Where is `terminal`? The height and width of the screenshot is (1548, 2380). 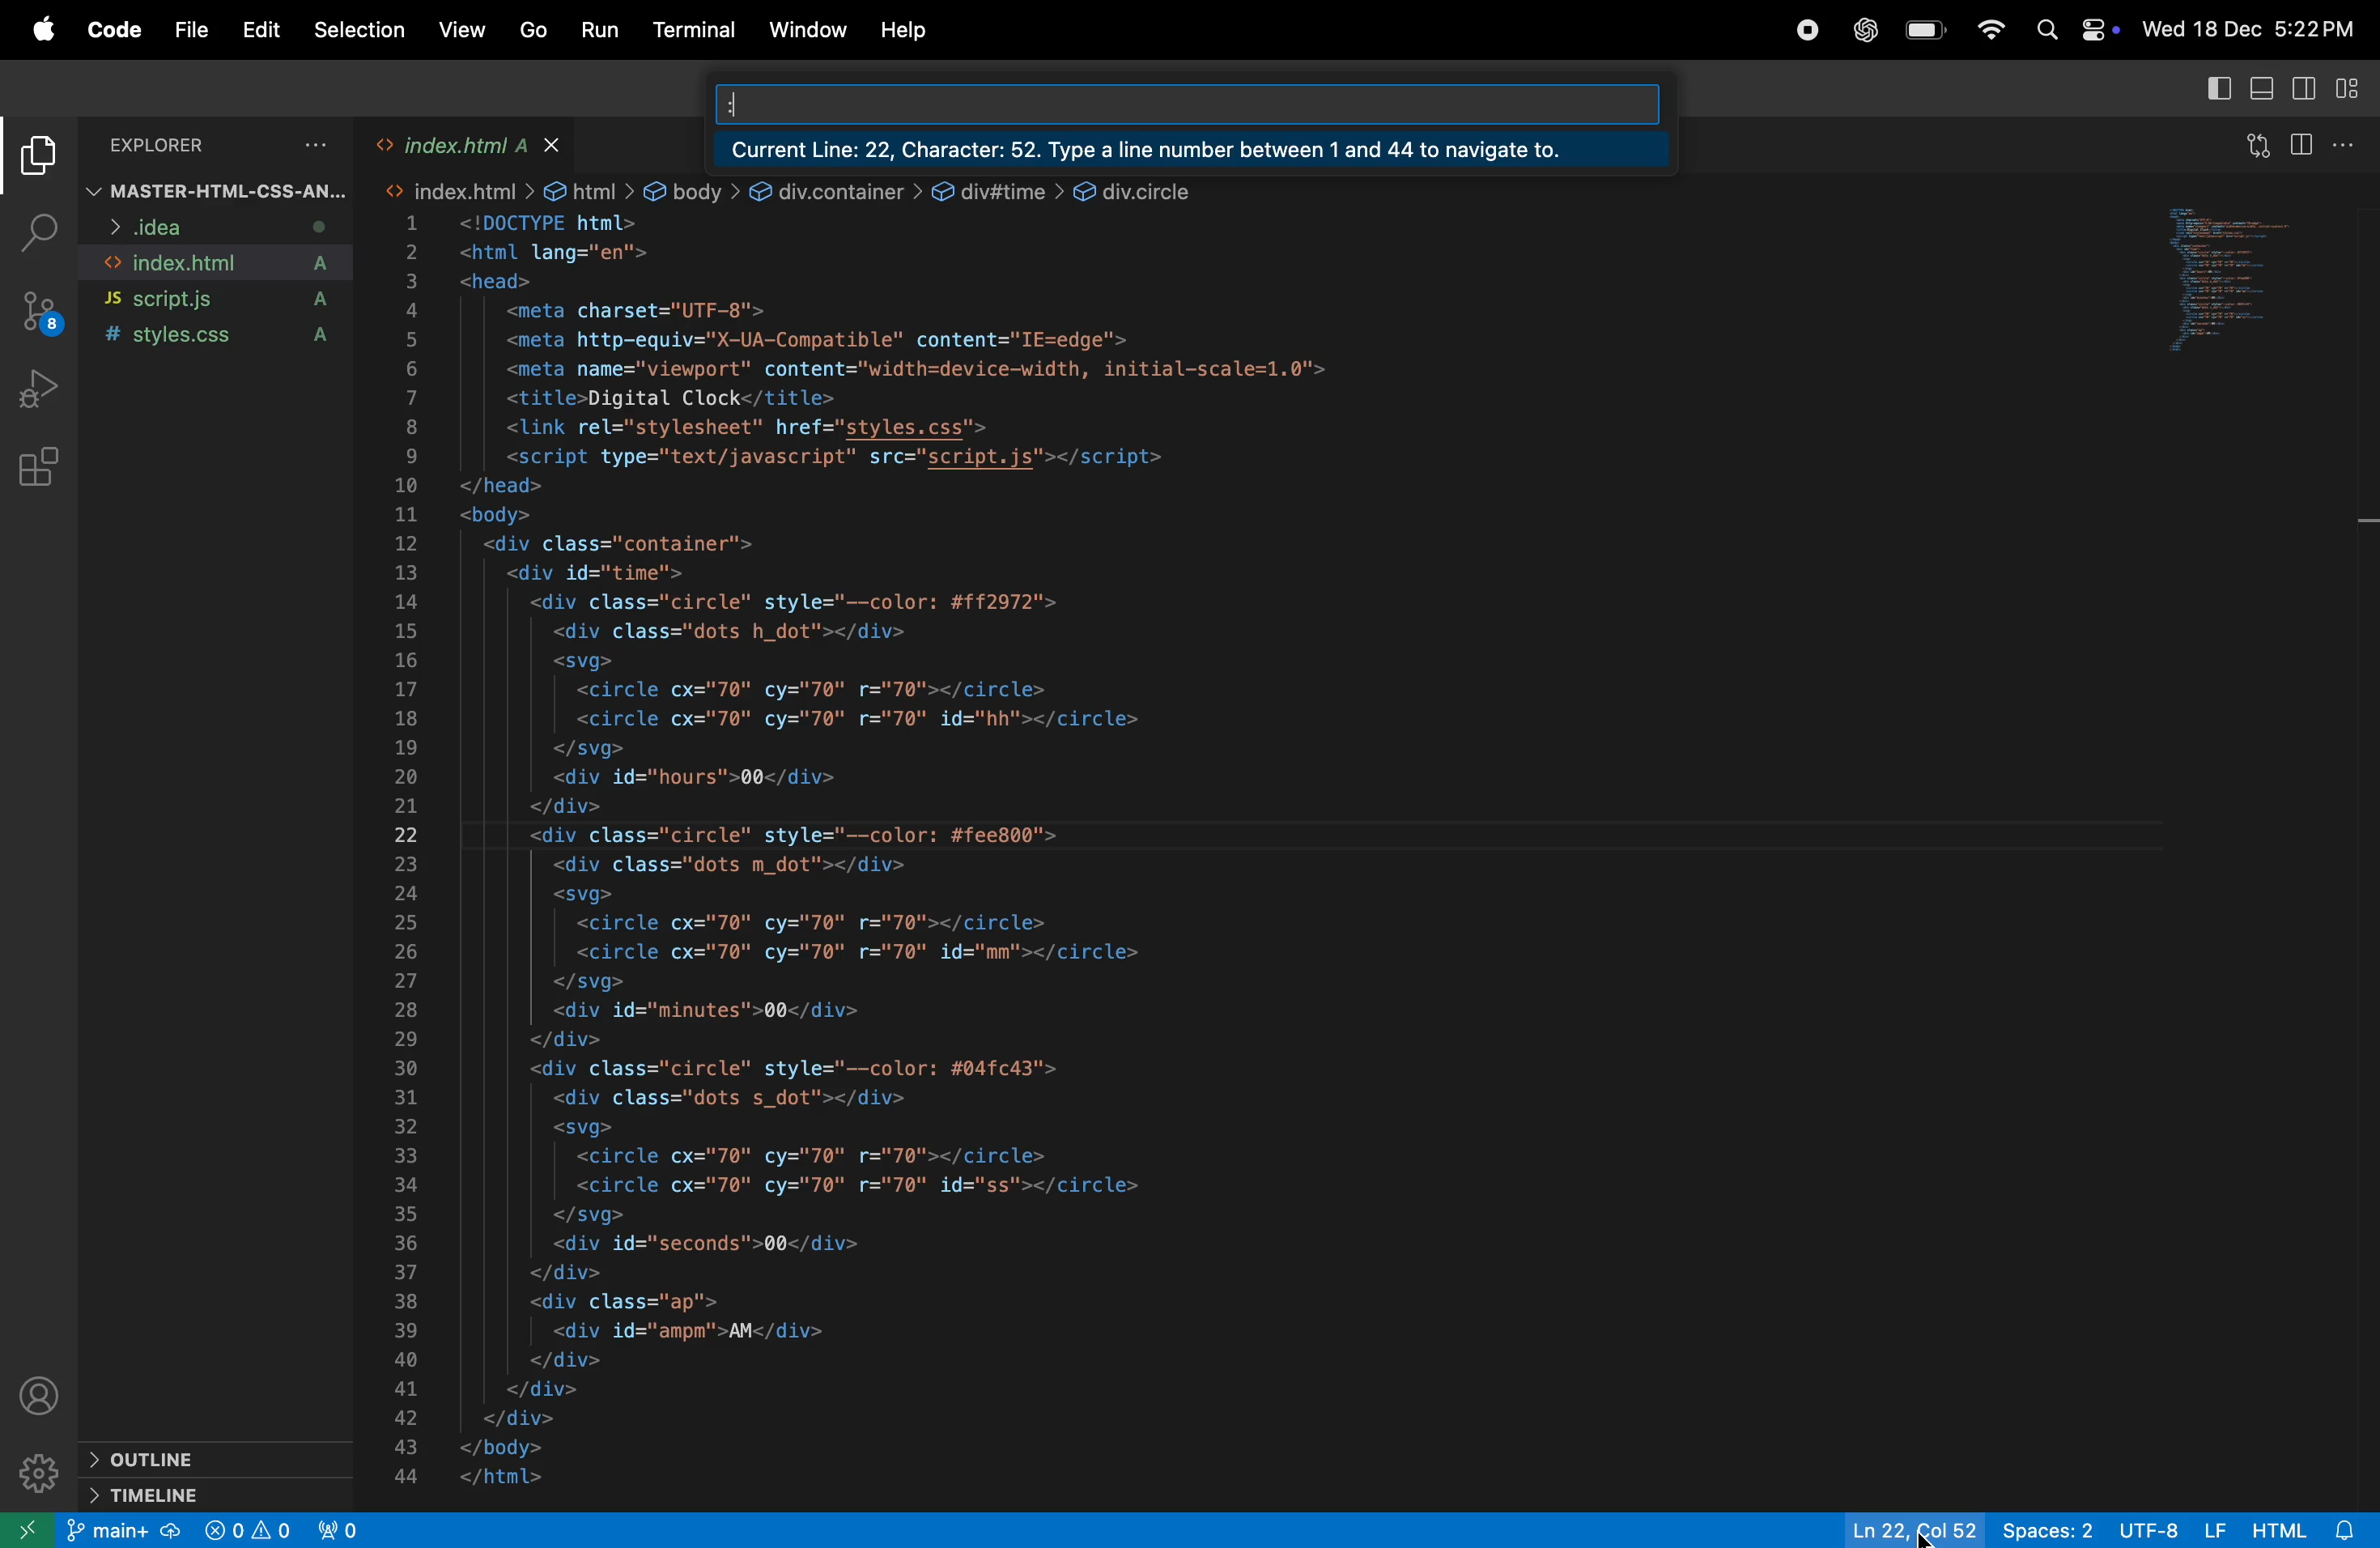 terminal is located at coordinates (692, 33).